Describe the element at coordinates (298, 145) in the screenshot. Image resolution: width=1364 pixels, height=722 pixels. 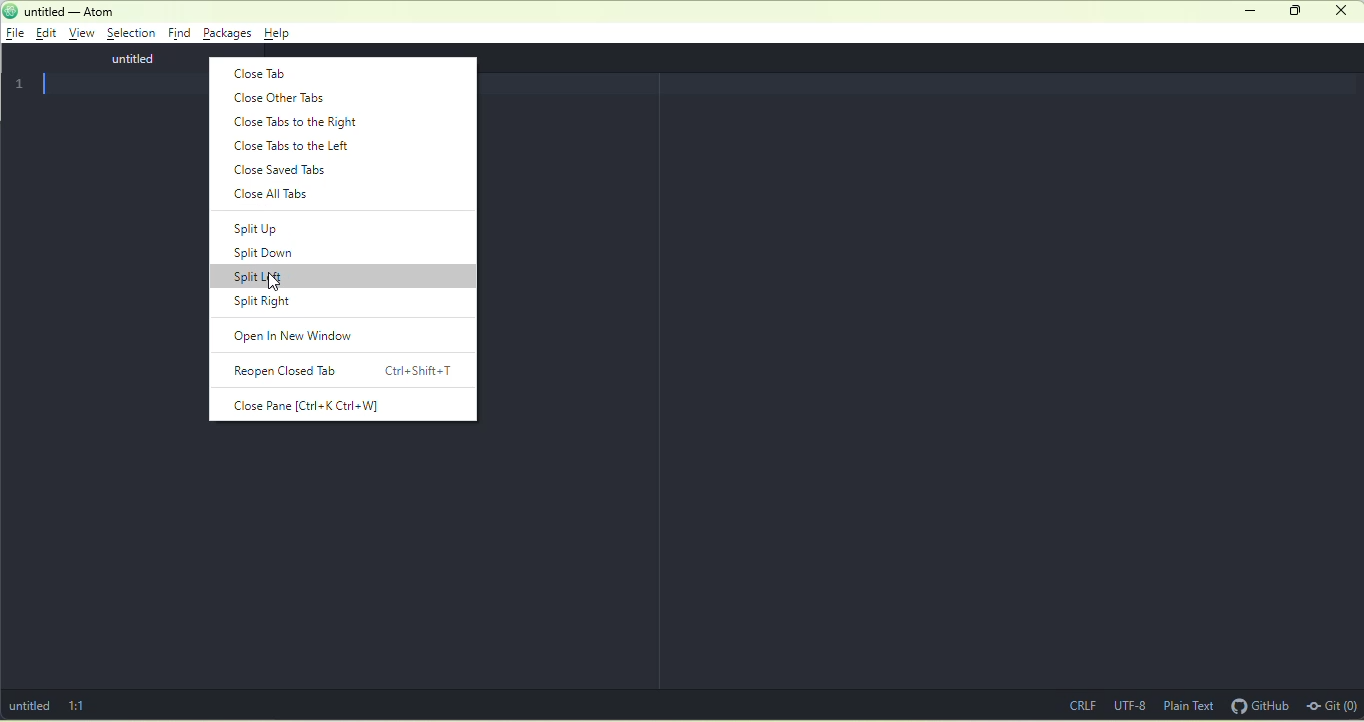
I see `close tabs to the left` at that location.